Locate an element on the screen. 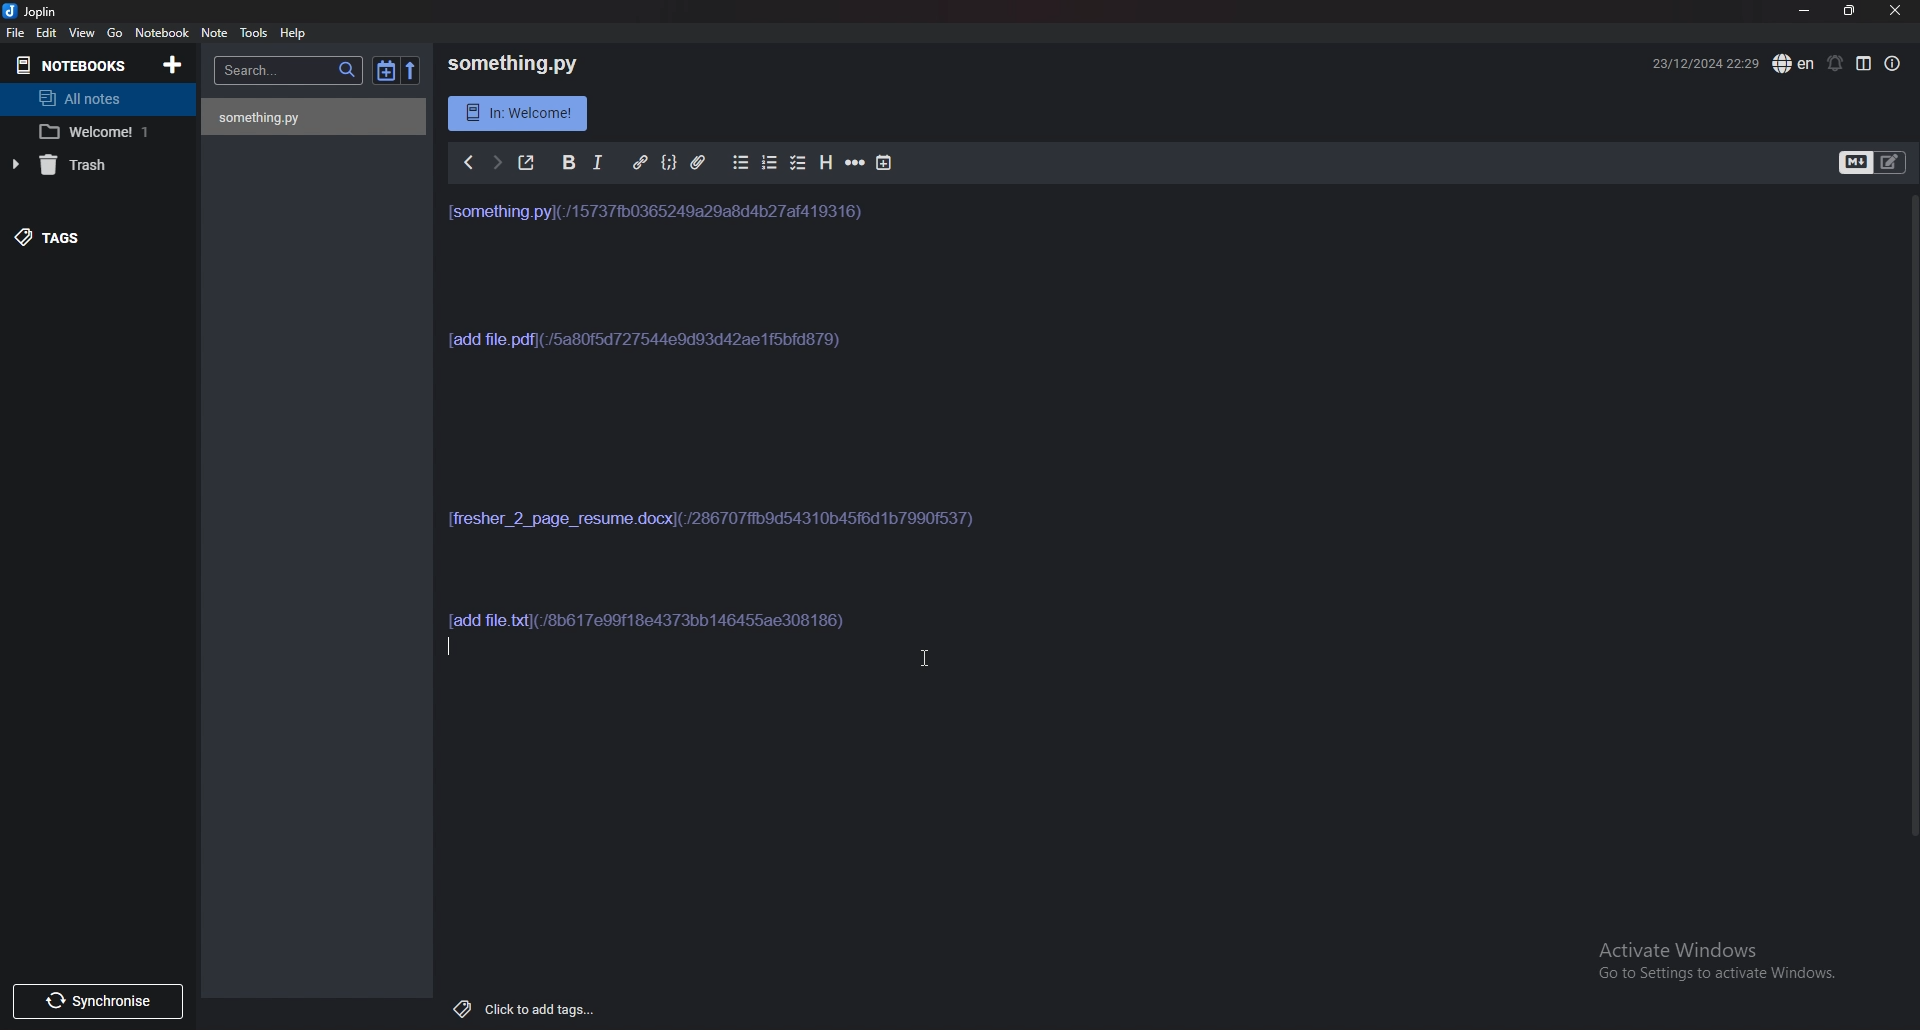  next is located at coordinates (496, 160).